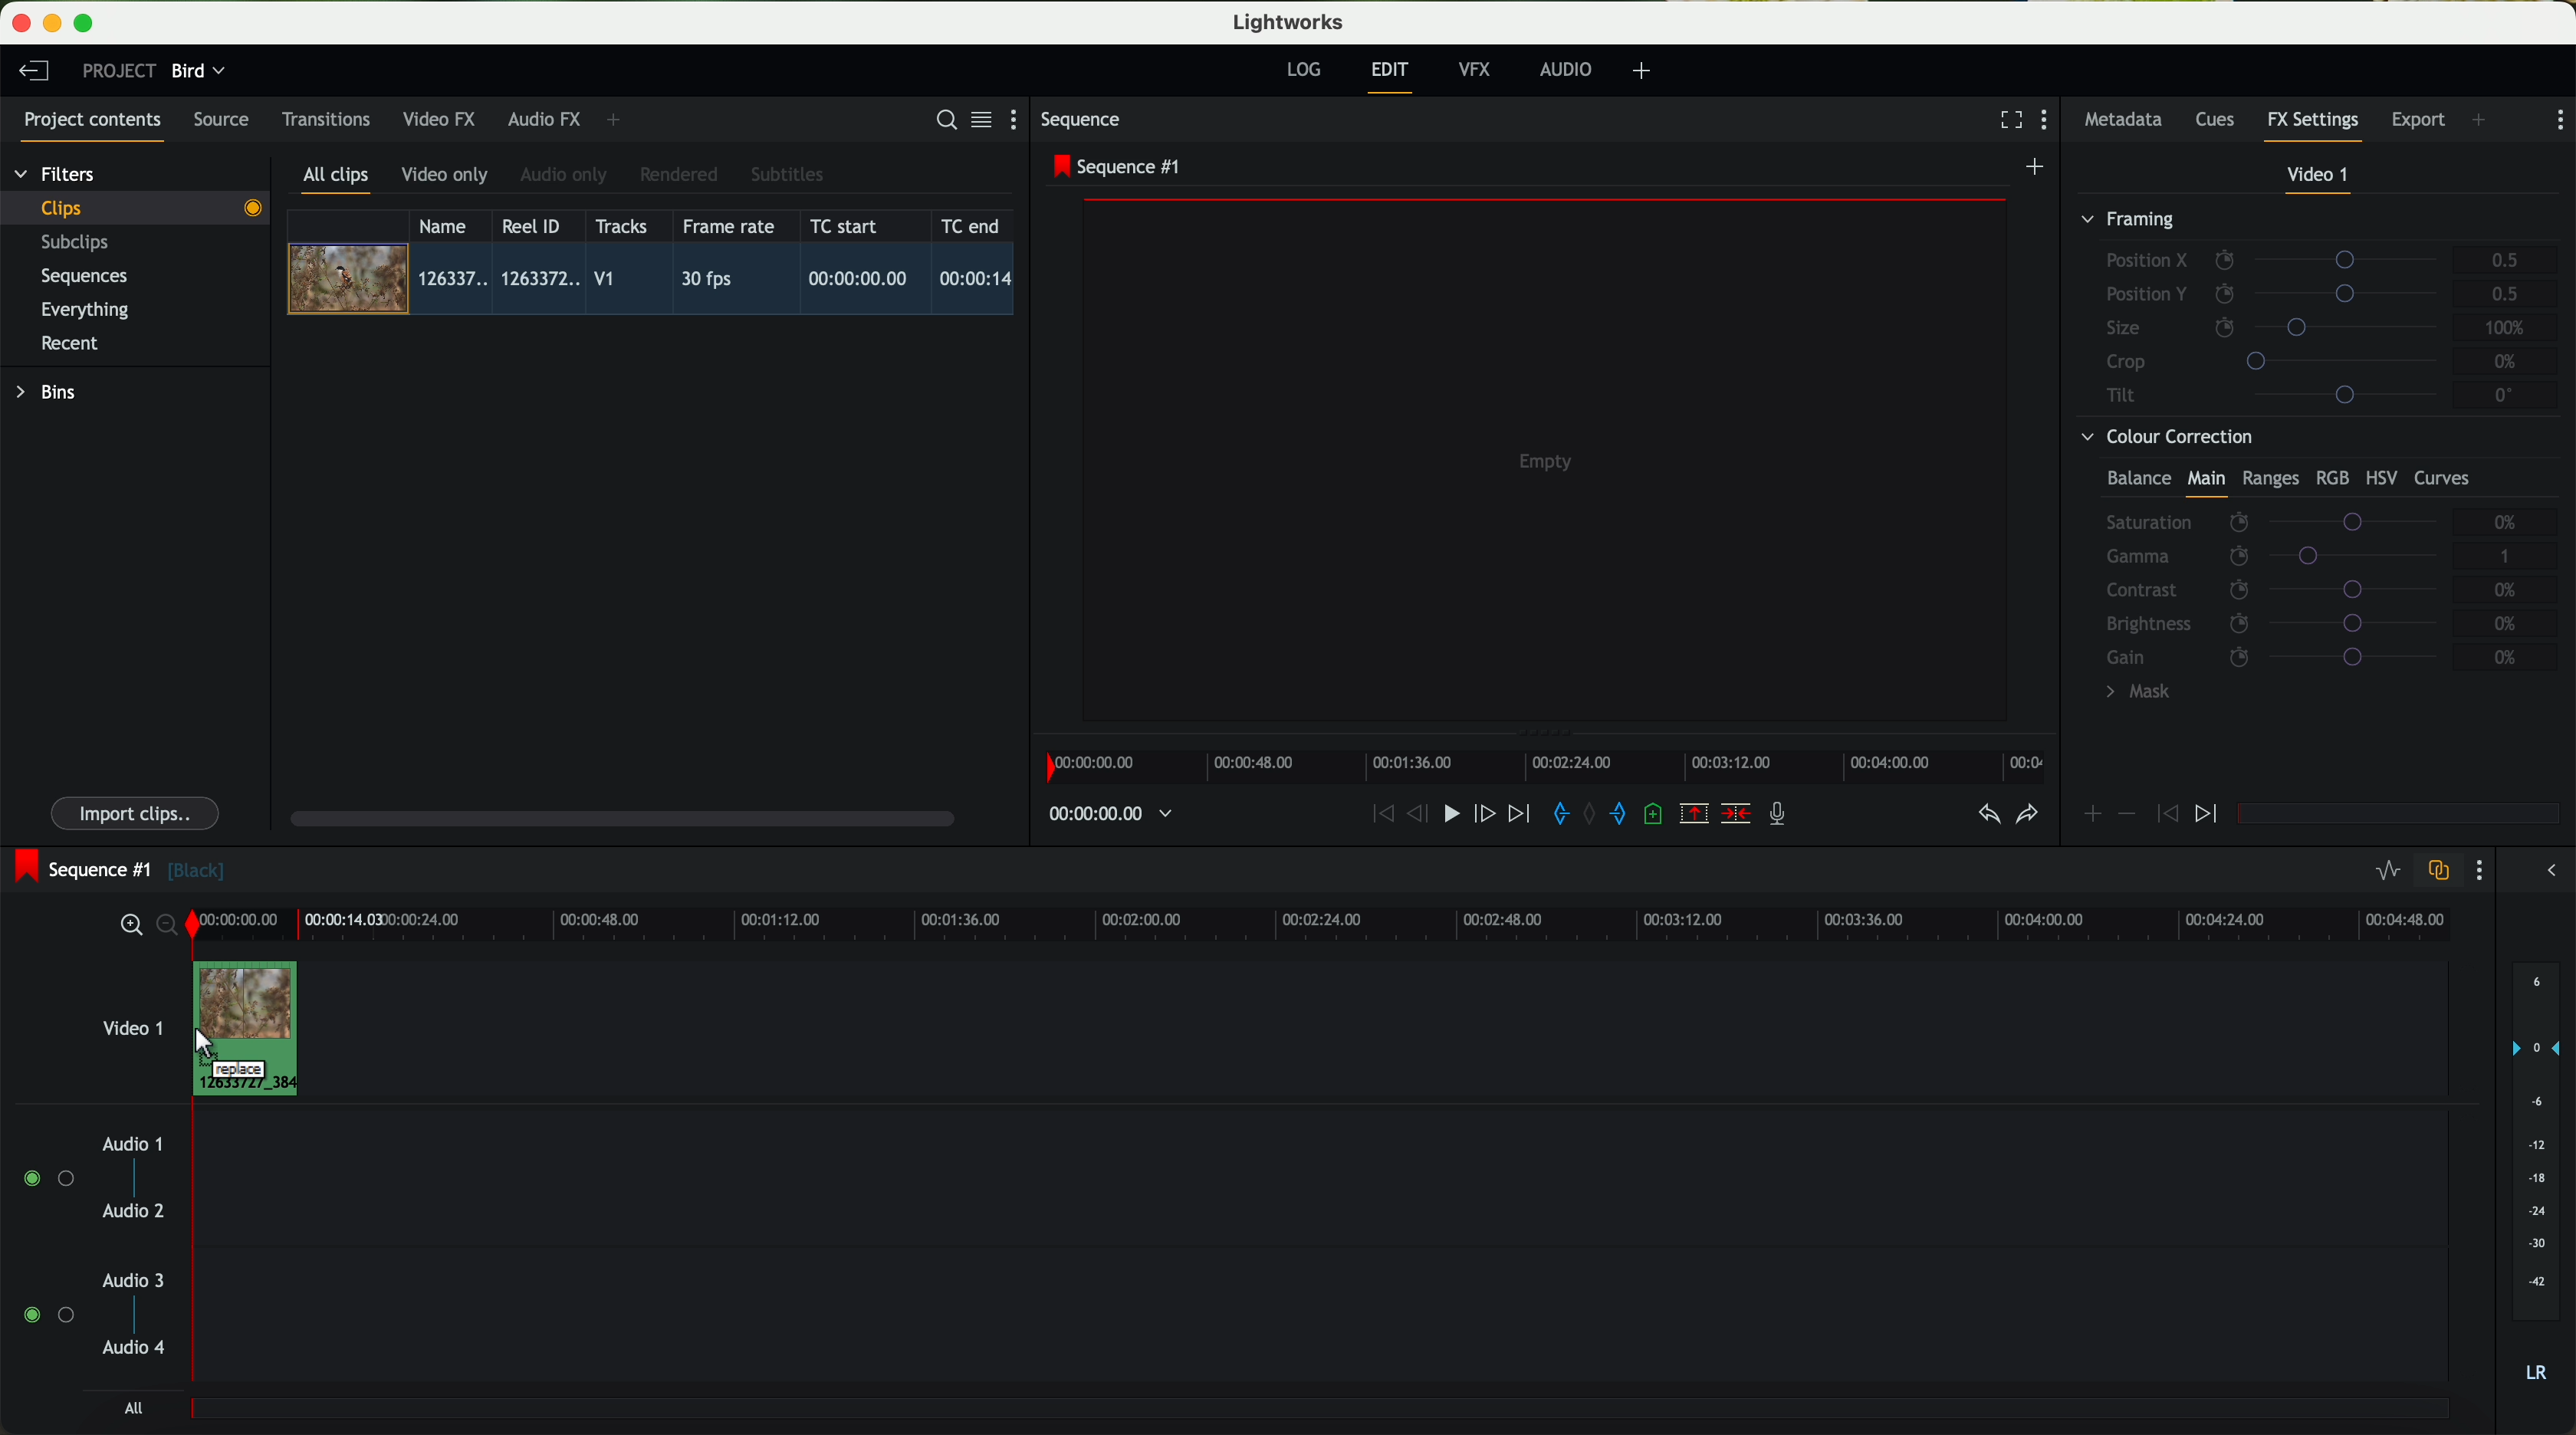 The width and height of the screenshot is (2576, 1435). Describe the element at coordinates (325, 119) in the screenshot. I see `transitions` at that location.